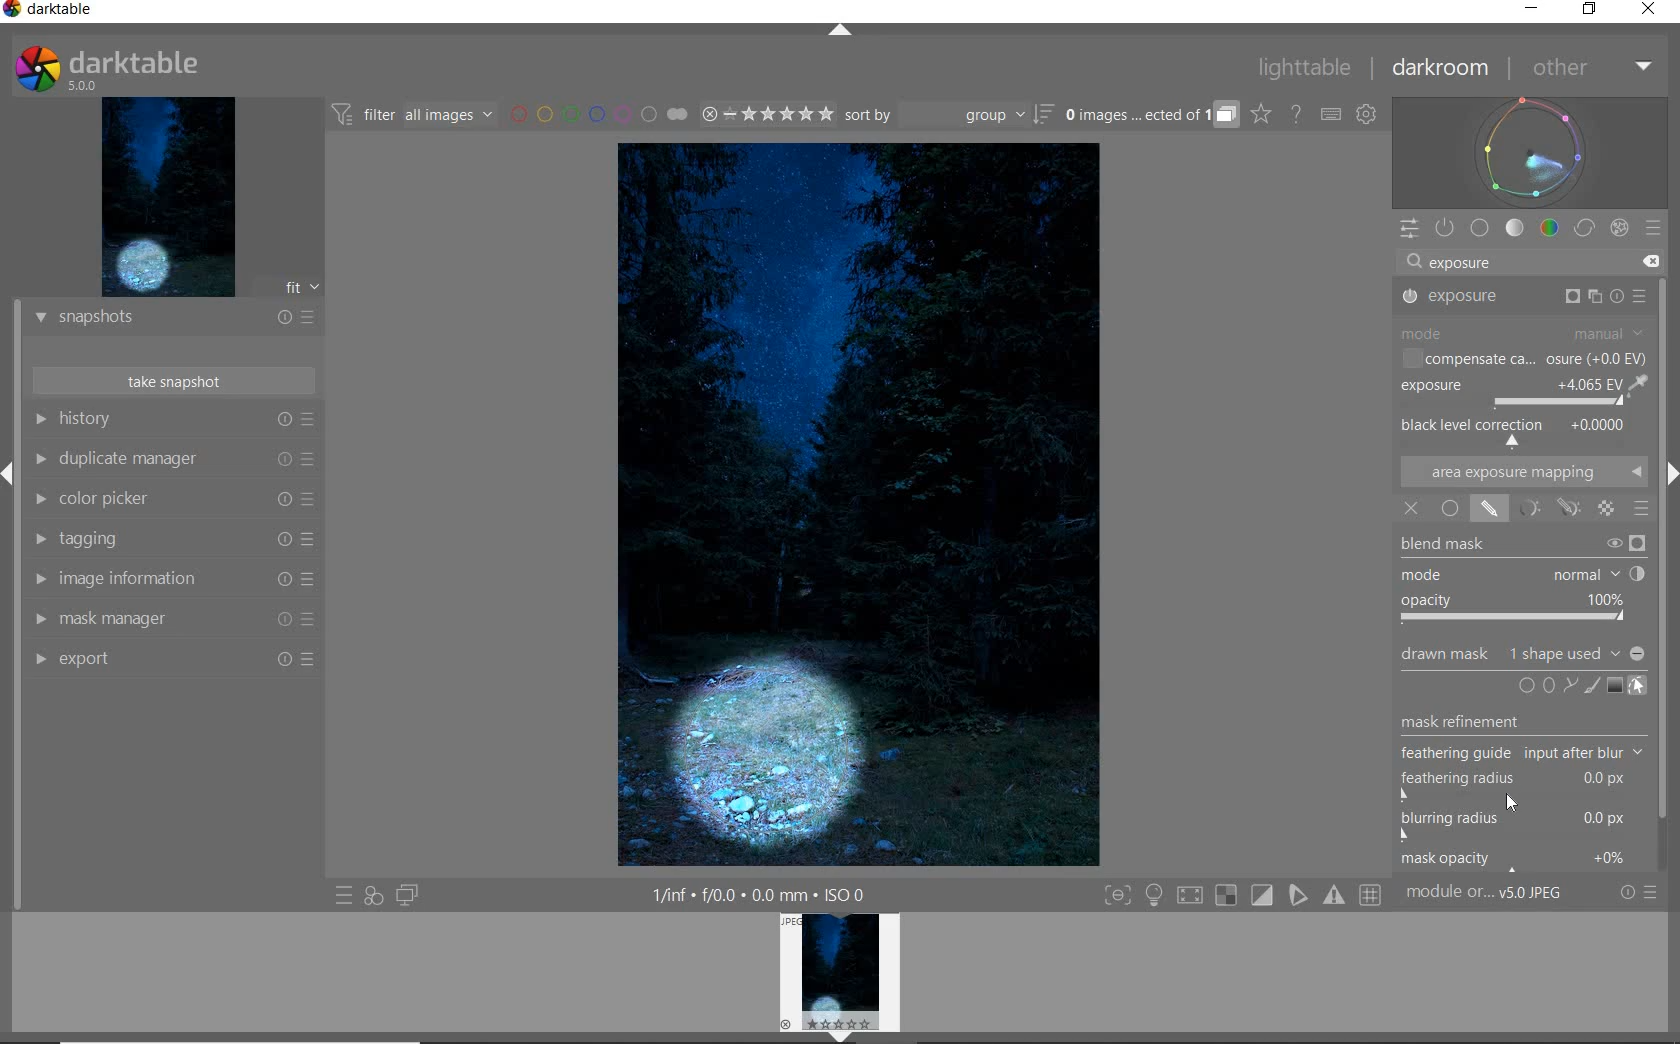  What do you see at coordinates (169, 195) in the screenshot?
I see `IMAGE PREVIEW` at bounding box center [169, 195].